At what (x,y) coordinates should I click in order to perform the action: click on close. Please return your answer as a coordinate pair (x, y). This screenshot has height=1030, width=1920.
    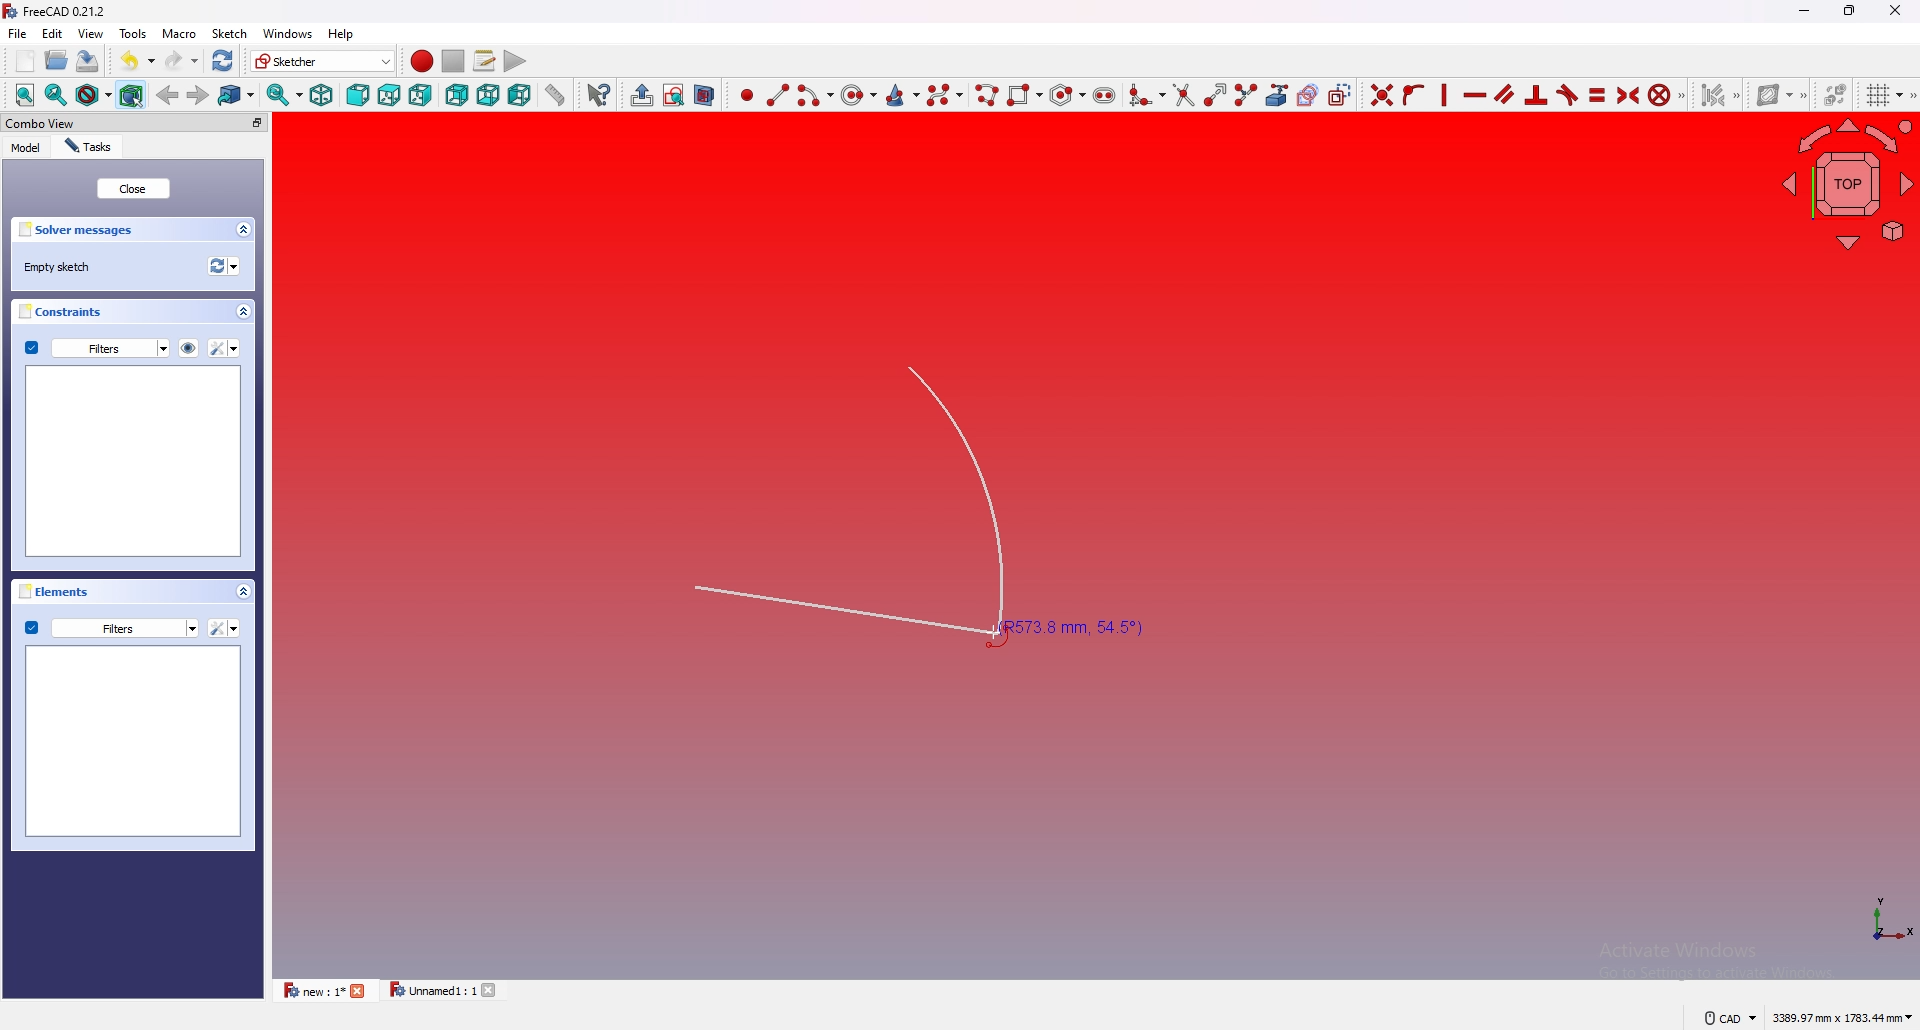
    Looking at the image, I should click on (493, 990).